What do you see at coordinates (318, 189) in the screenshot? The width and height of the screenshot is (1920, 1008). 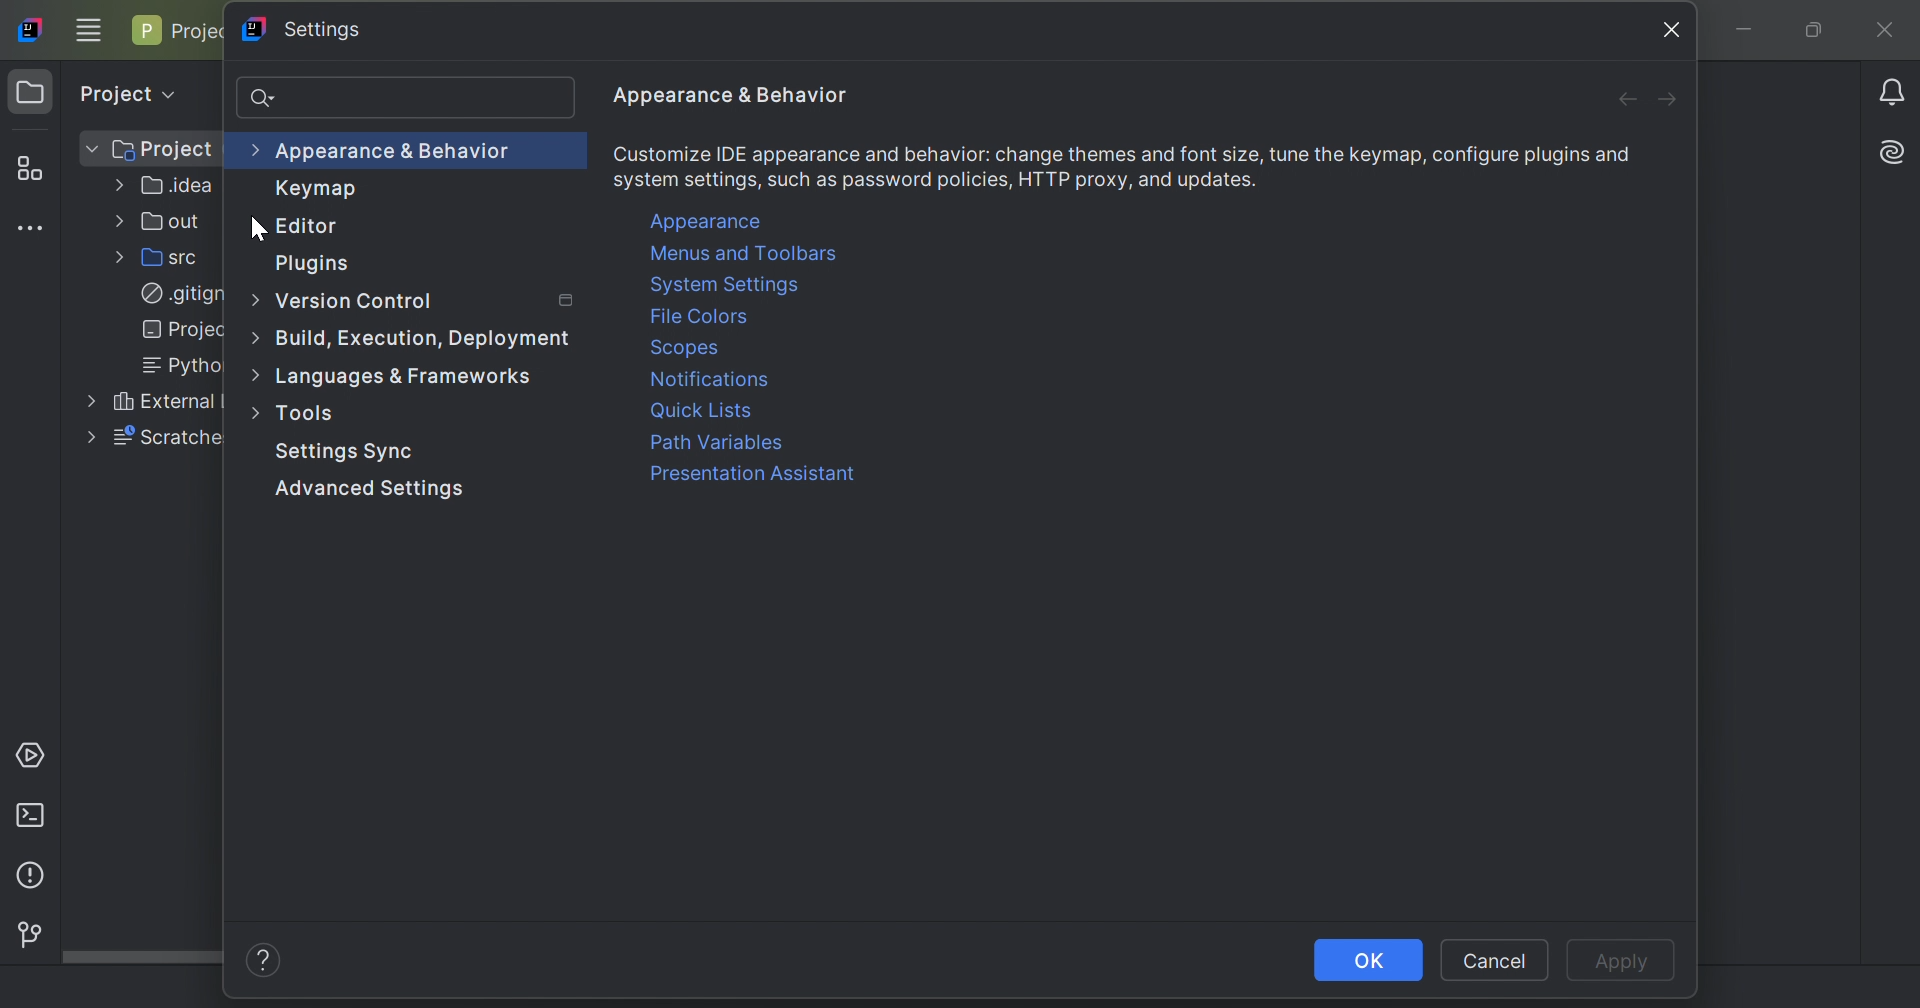 I see `Keymap` at bounding box center [318, 189].